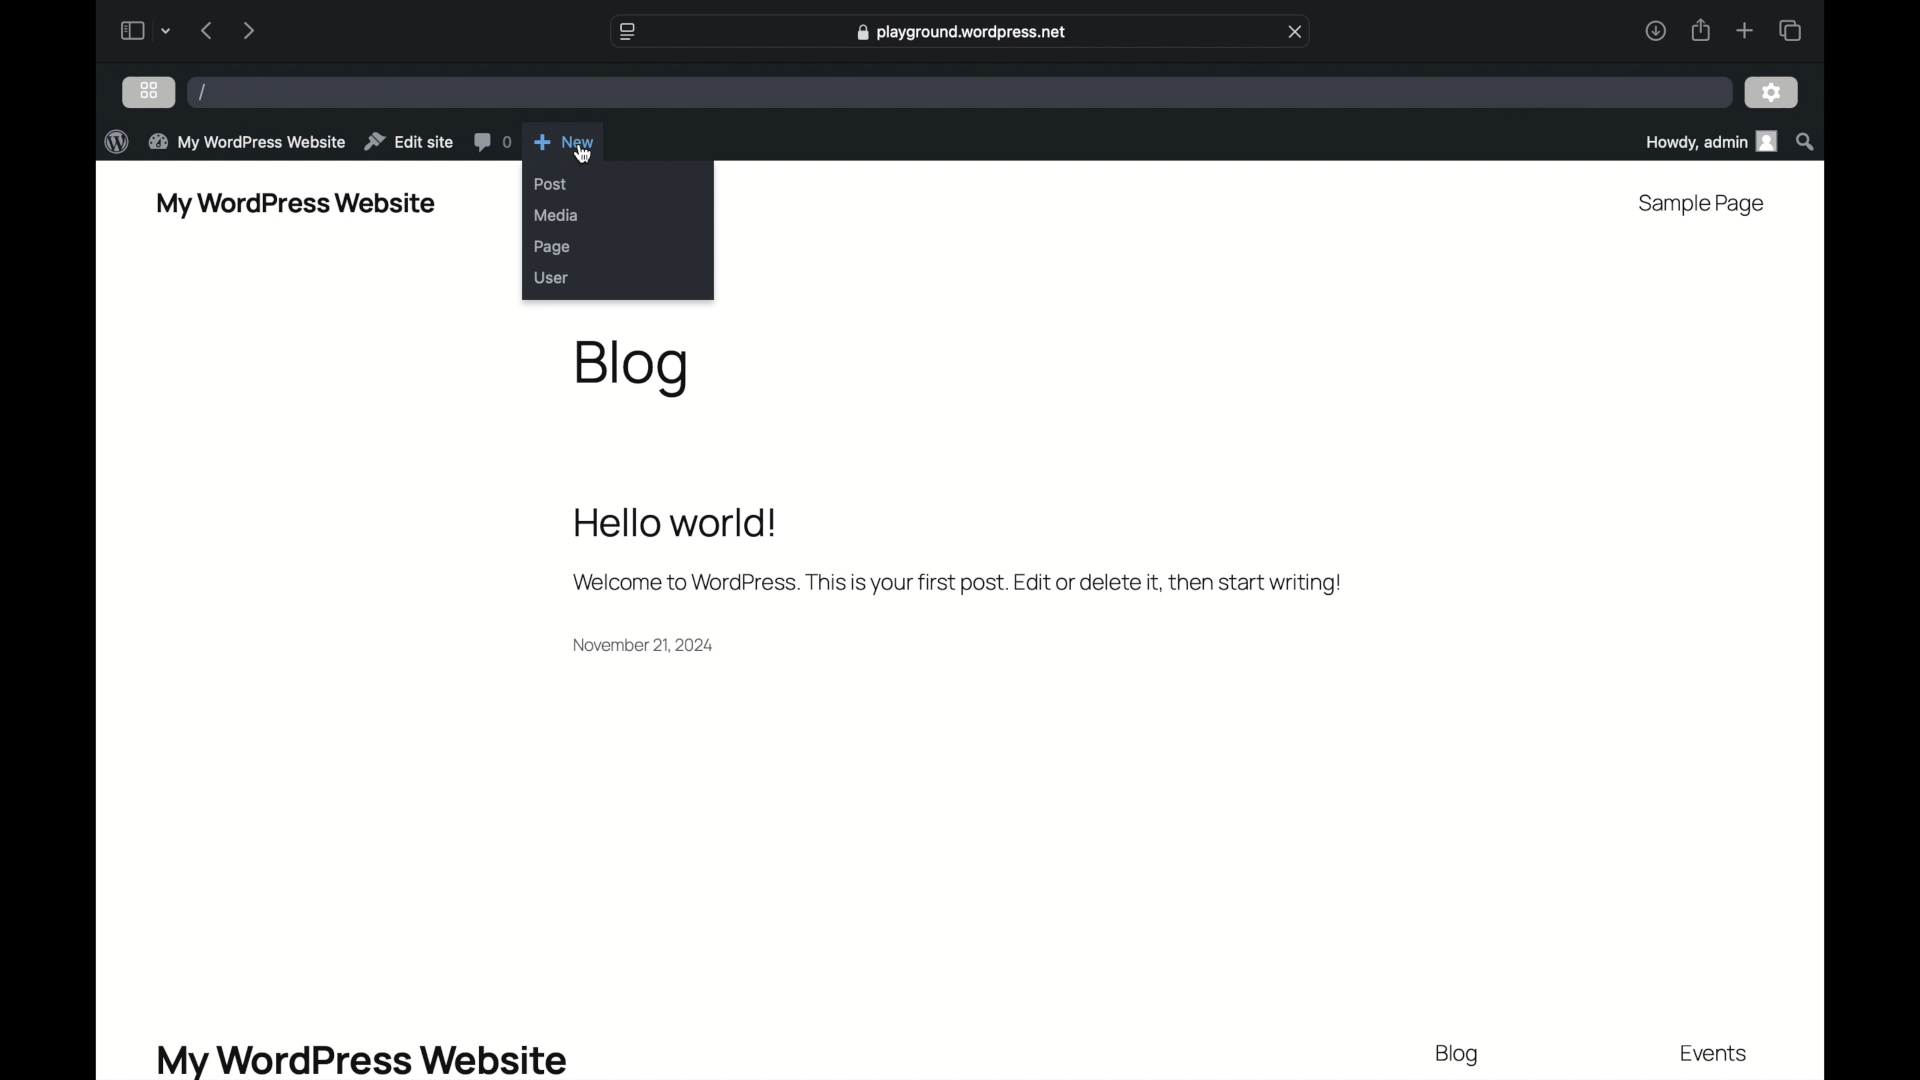 This screenshot has width=1920, height=1080. I want to click on show tab overview, so click(1790, 31).